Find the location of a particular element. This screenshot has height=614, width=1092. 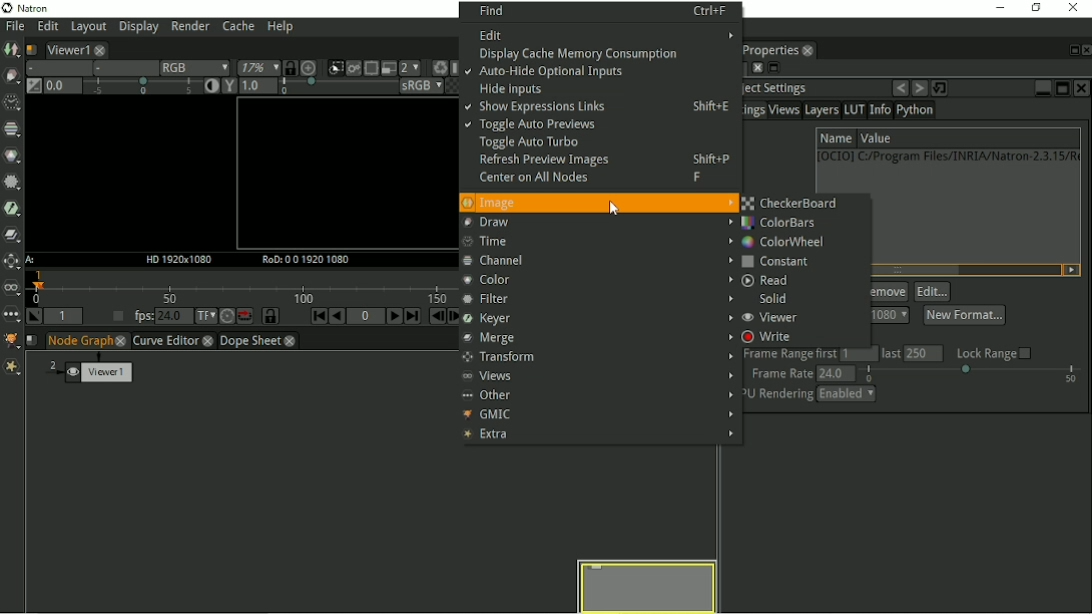

GMIC is located at coordinates (11, 341).